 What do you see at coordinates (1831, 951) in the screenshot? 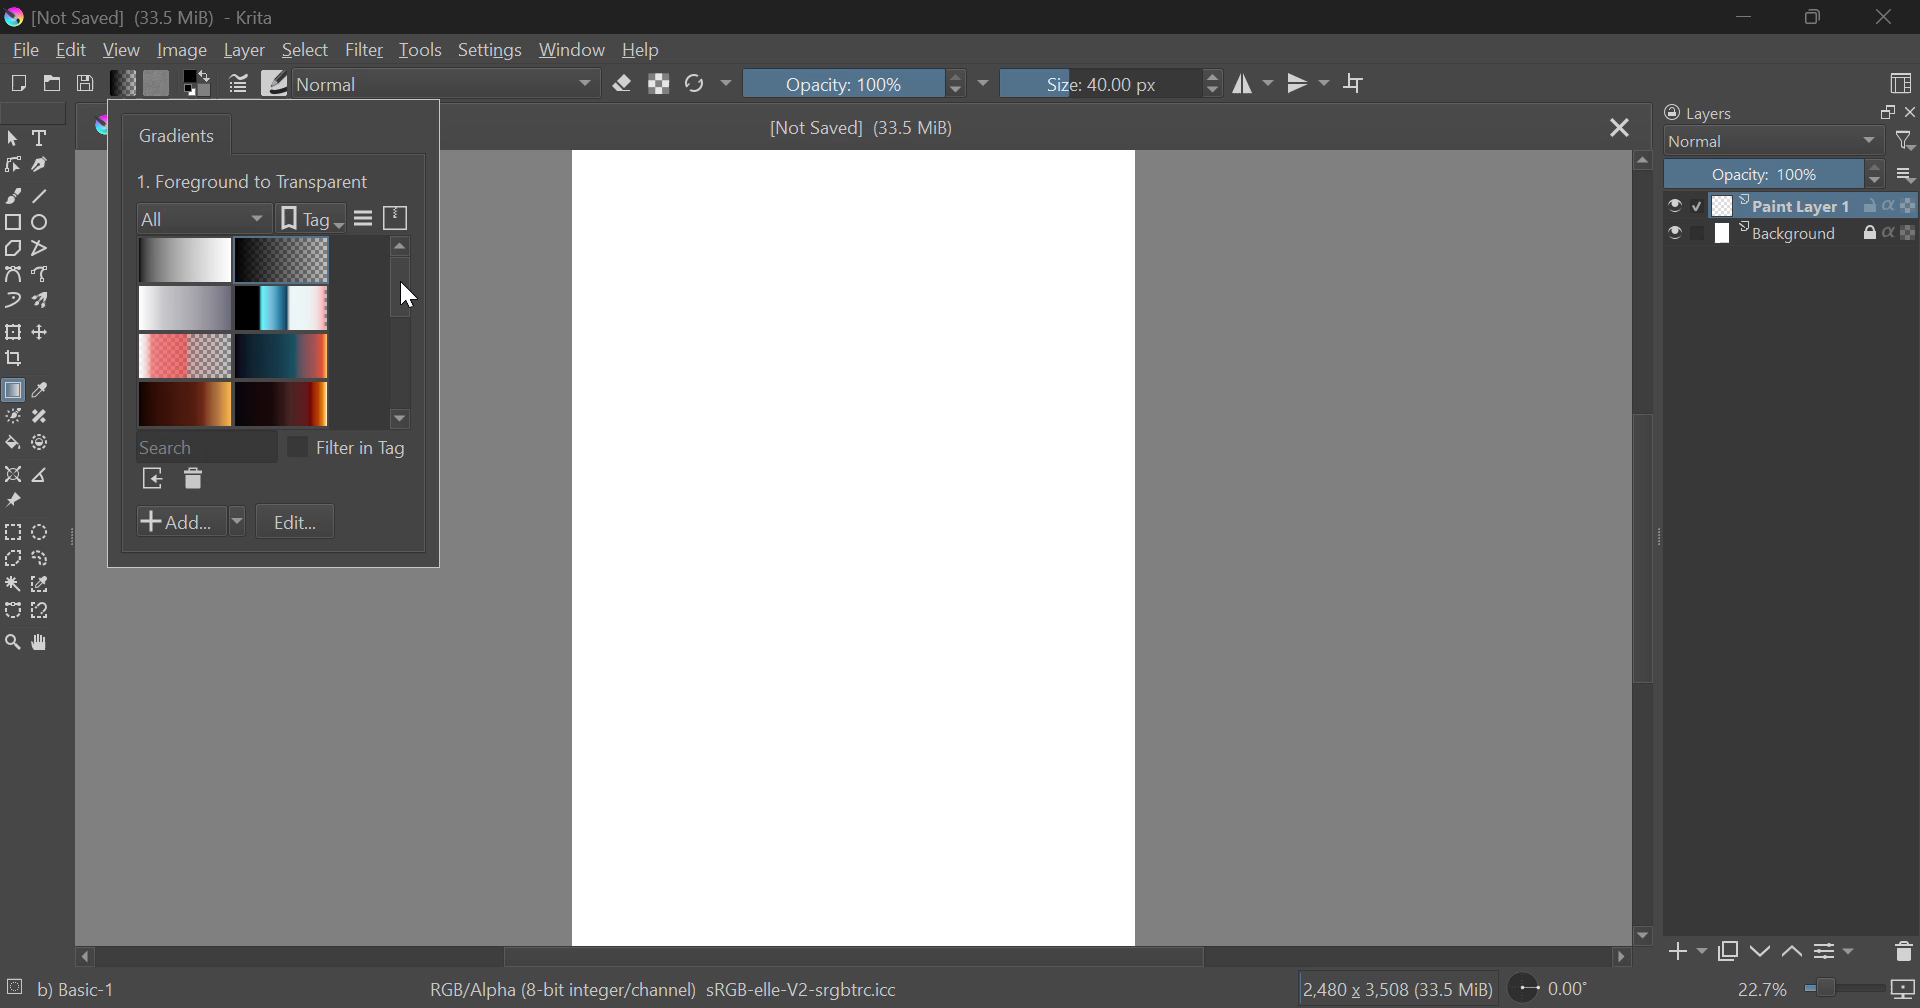
I see `Layer Settings` at bounding box center [1831, 951].